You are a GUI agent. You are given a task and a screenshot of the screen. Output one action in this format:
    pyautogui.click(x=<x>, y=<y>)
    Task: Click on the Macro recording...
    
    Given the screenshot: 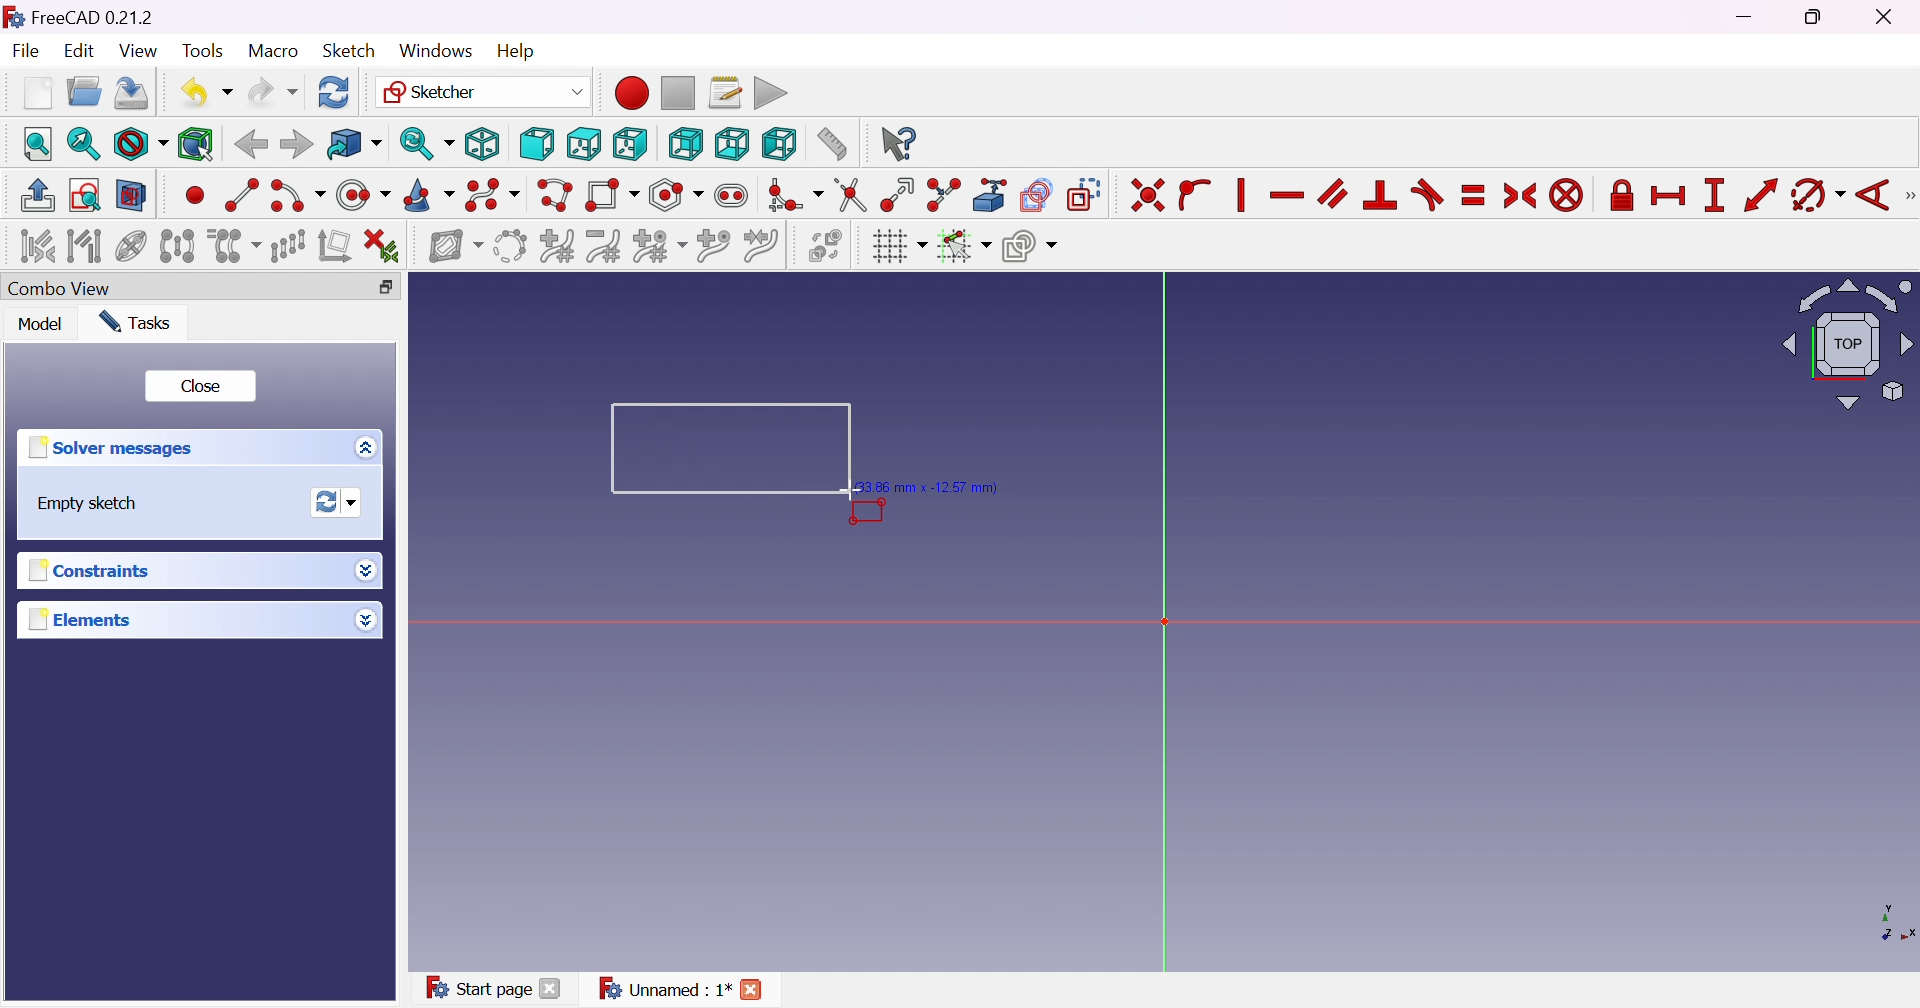 What is the action you would take?
    pyautogui.click(x=629, y=92)
    